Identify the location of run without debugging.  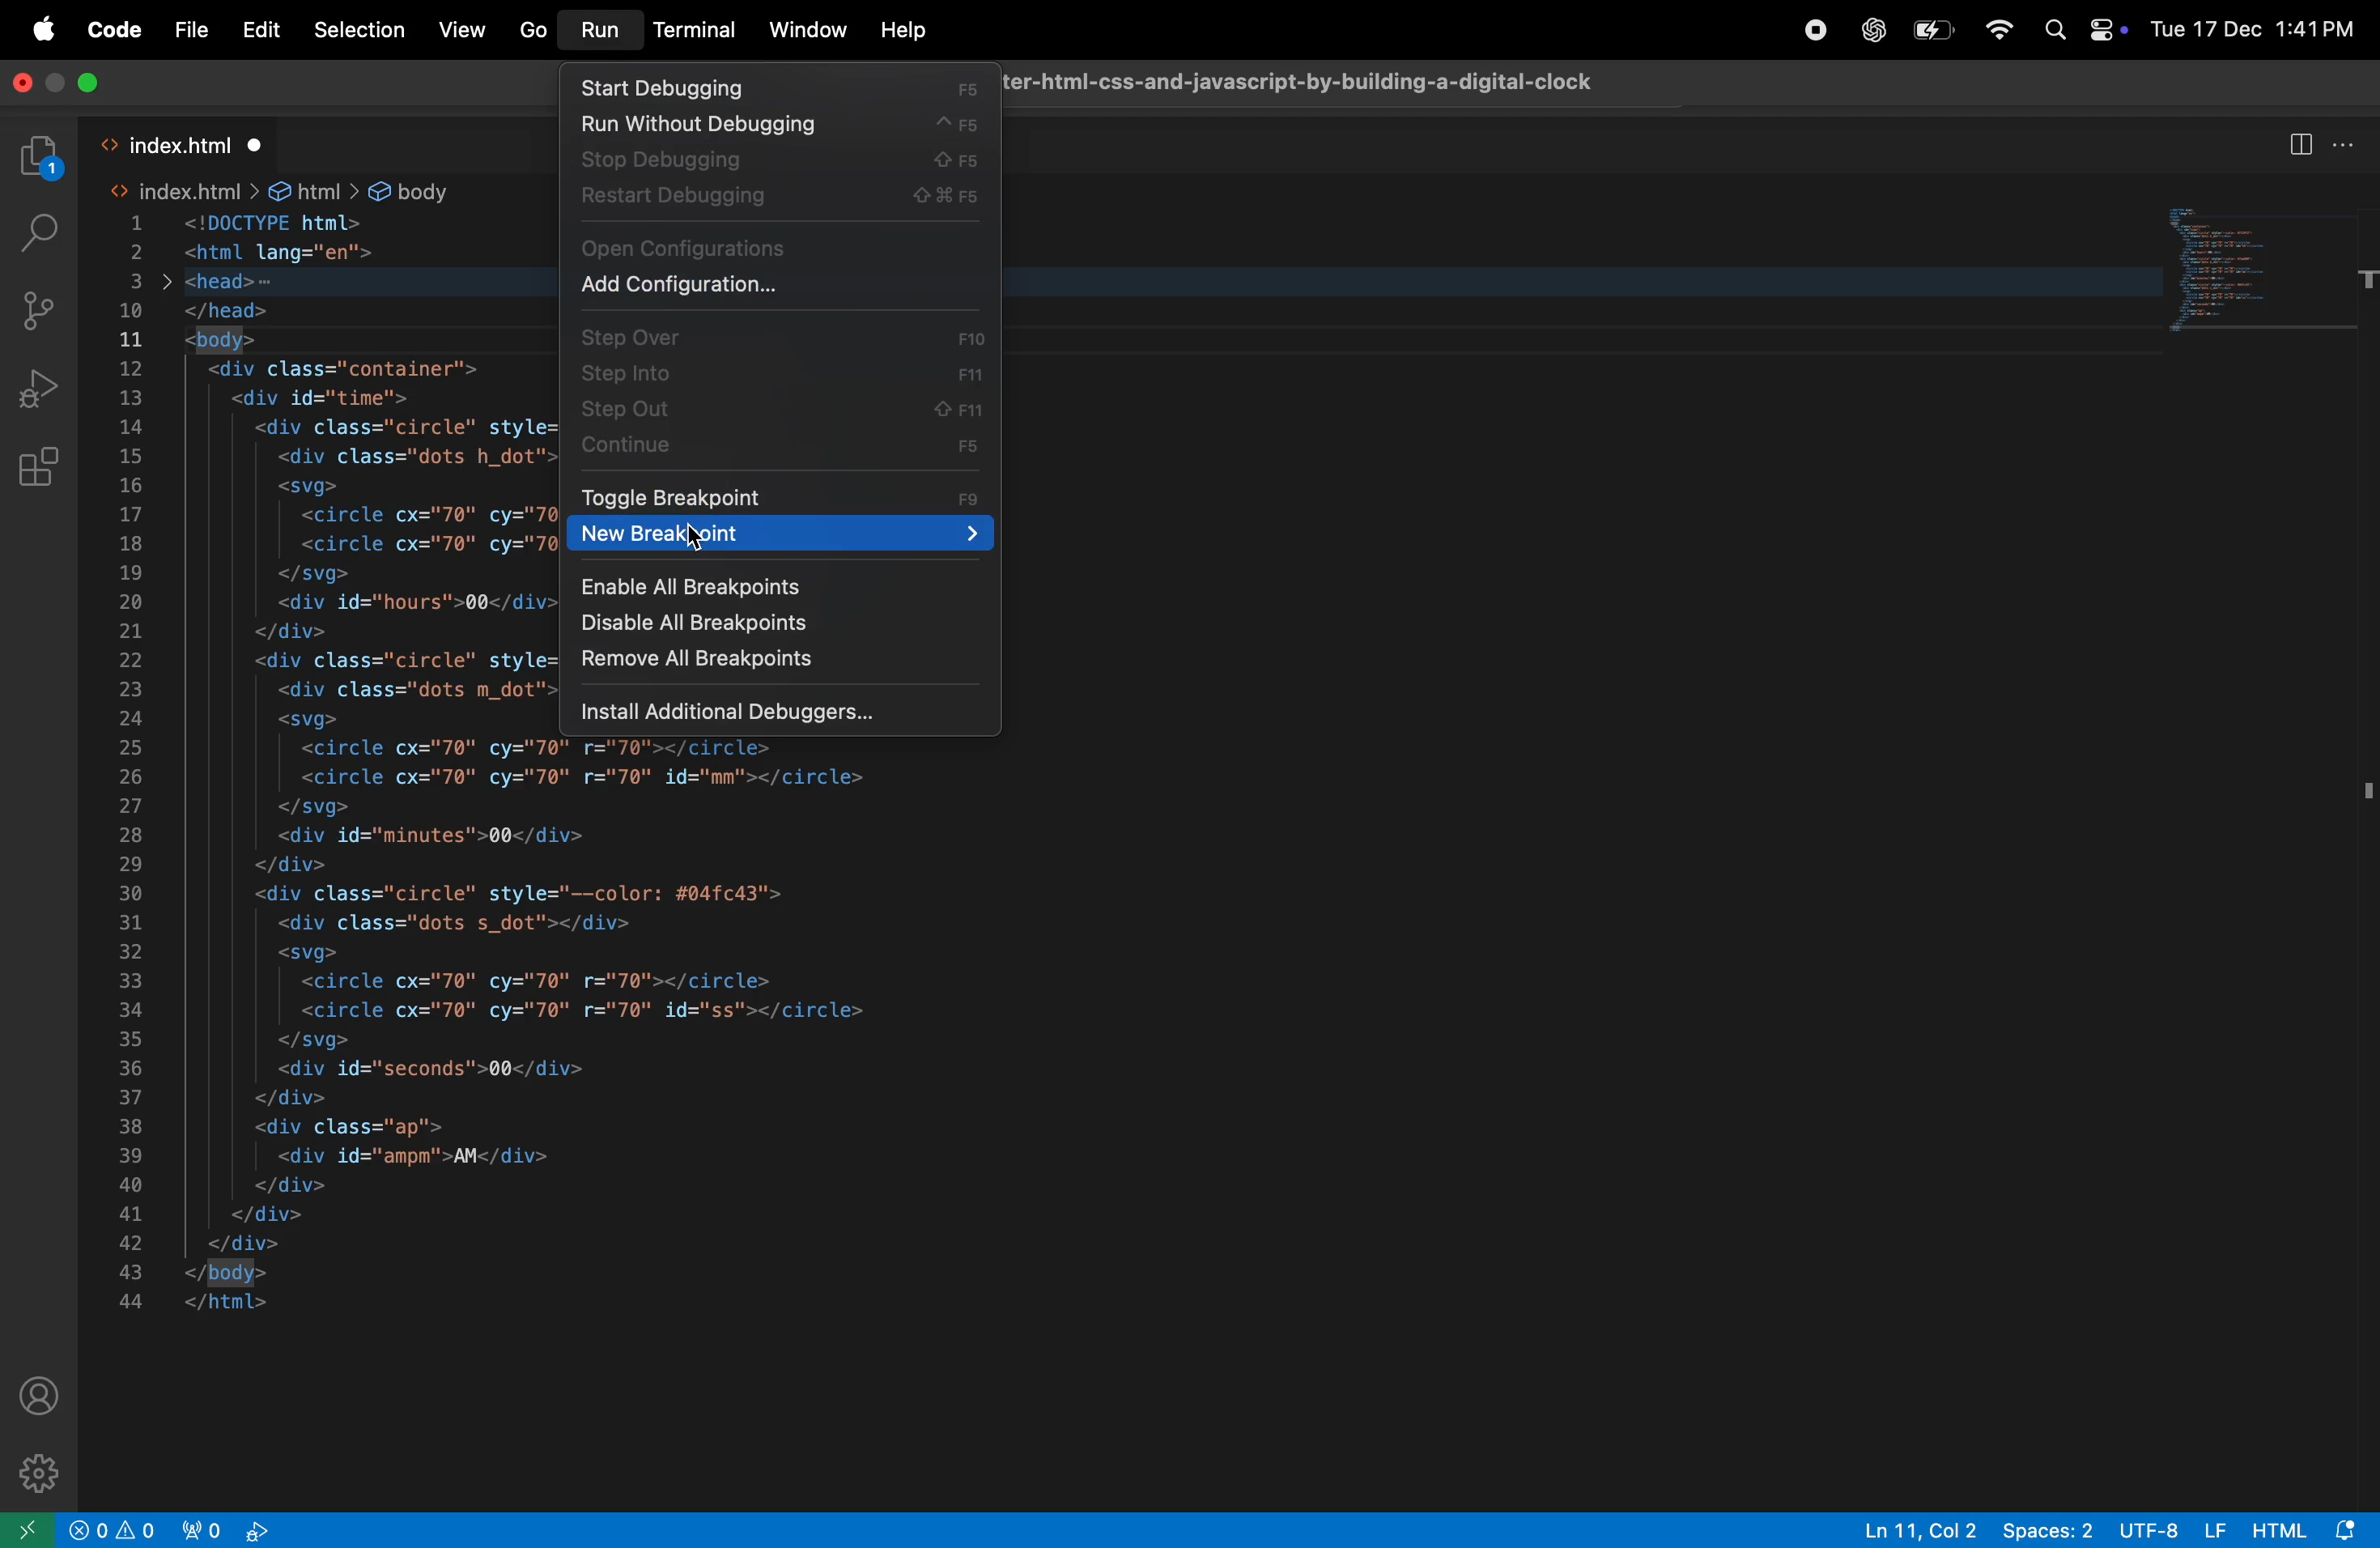
(774, 126).